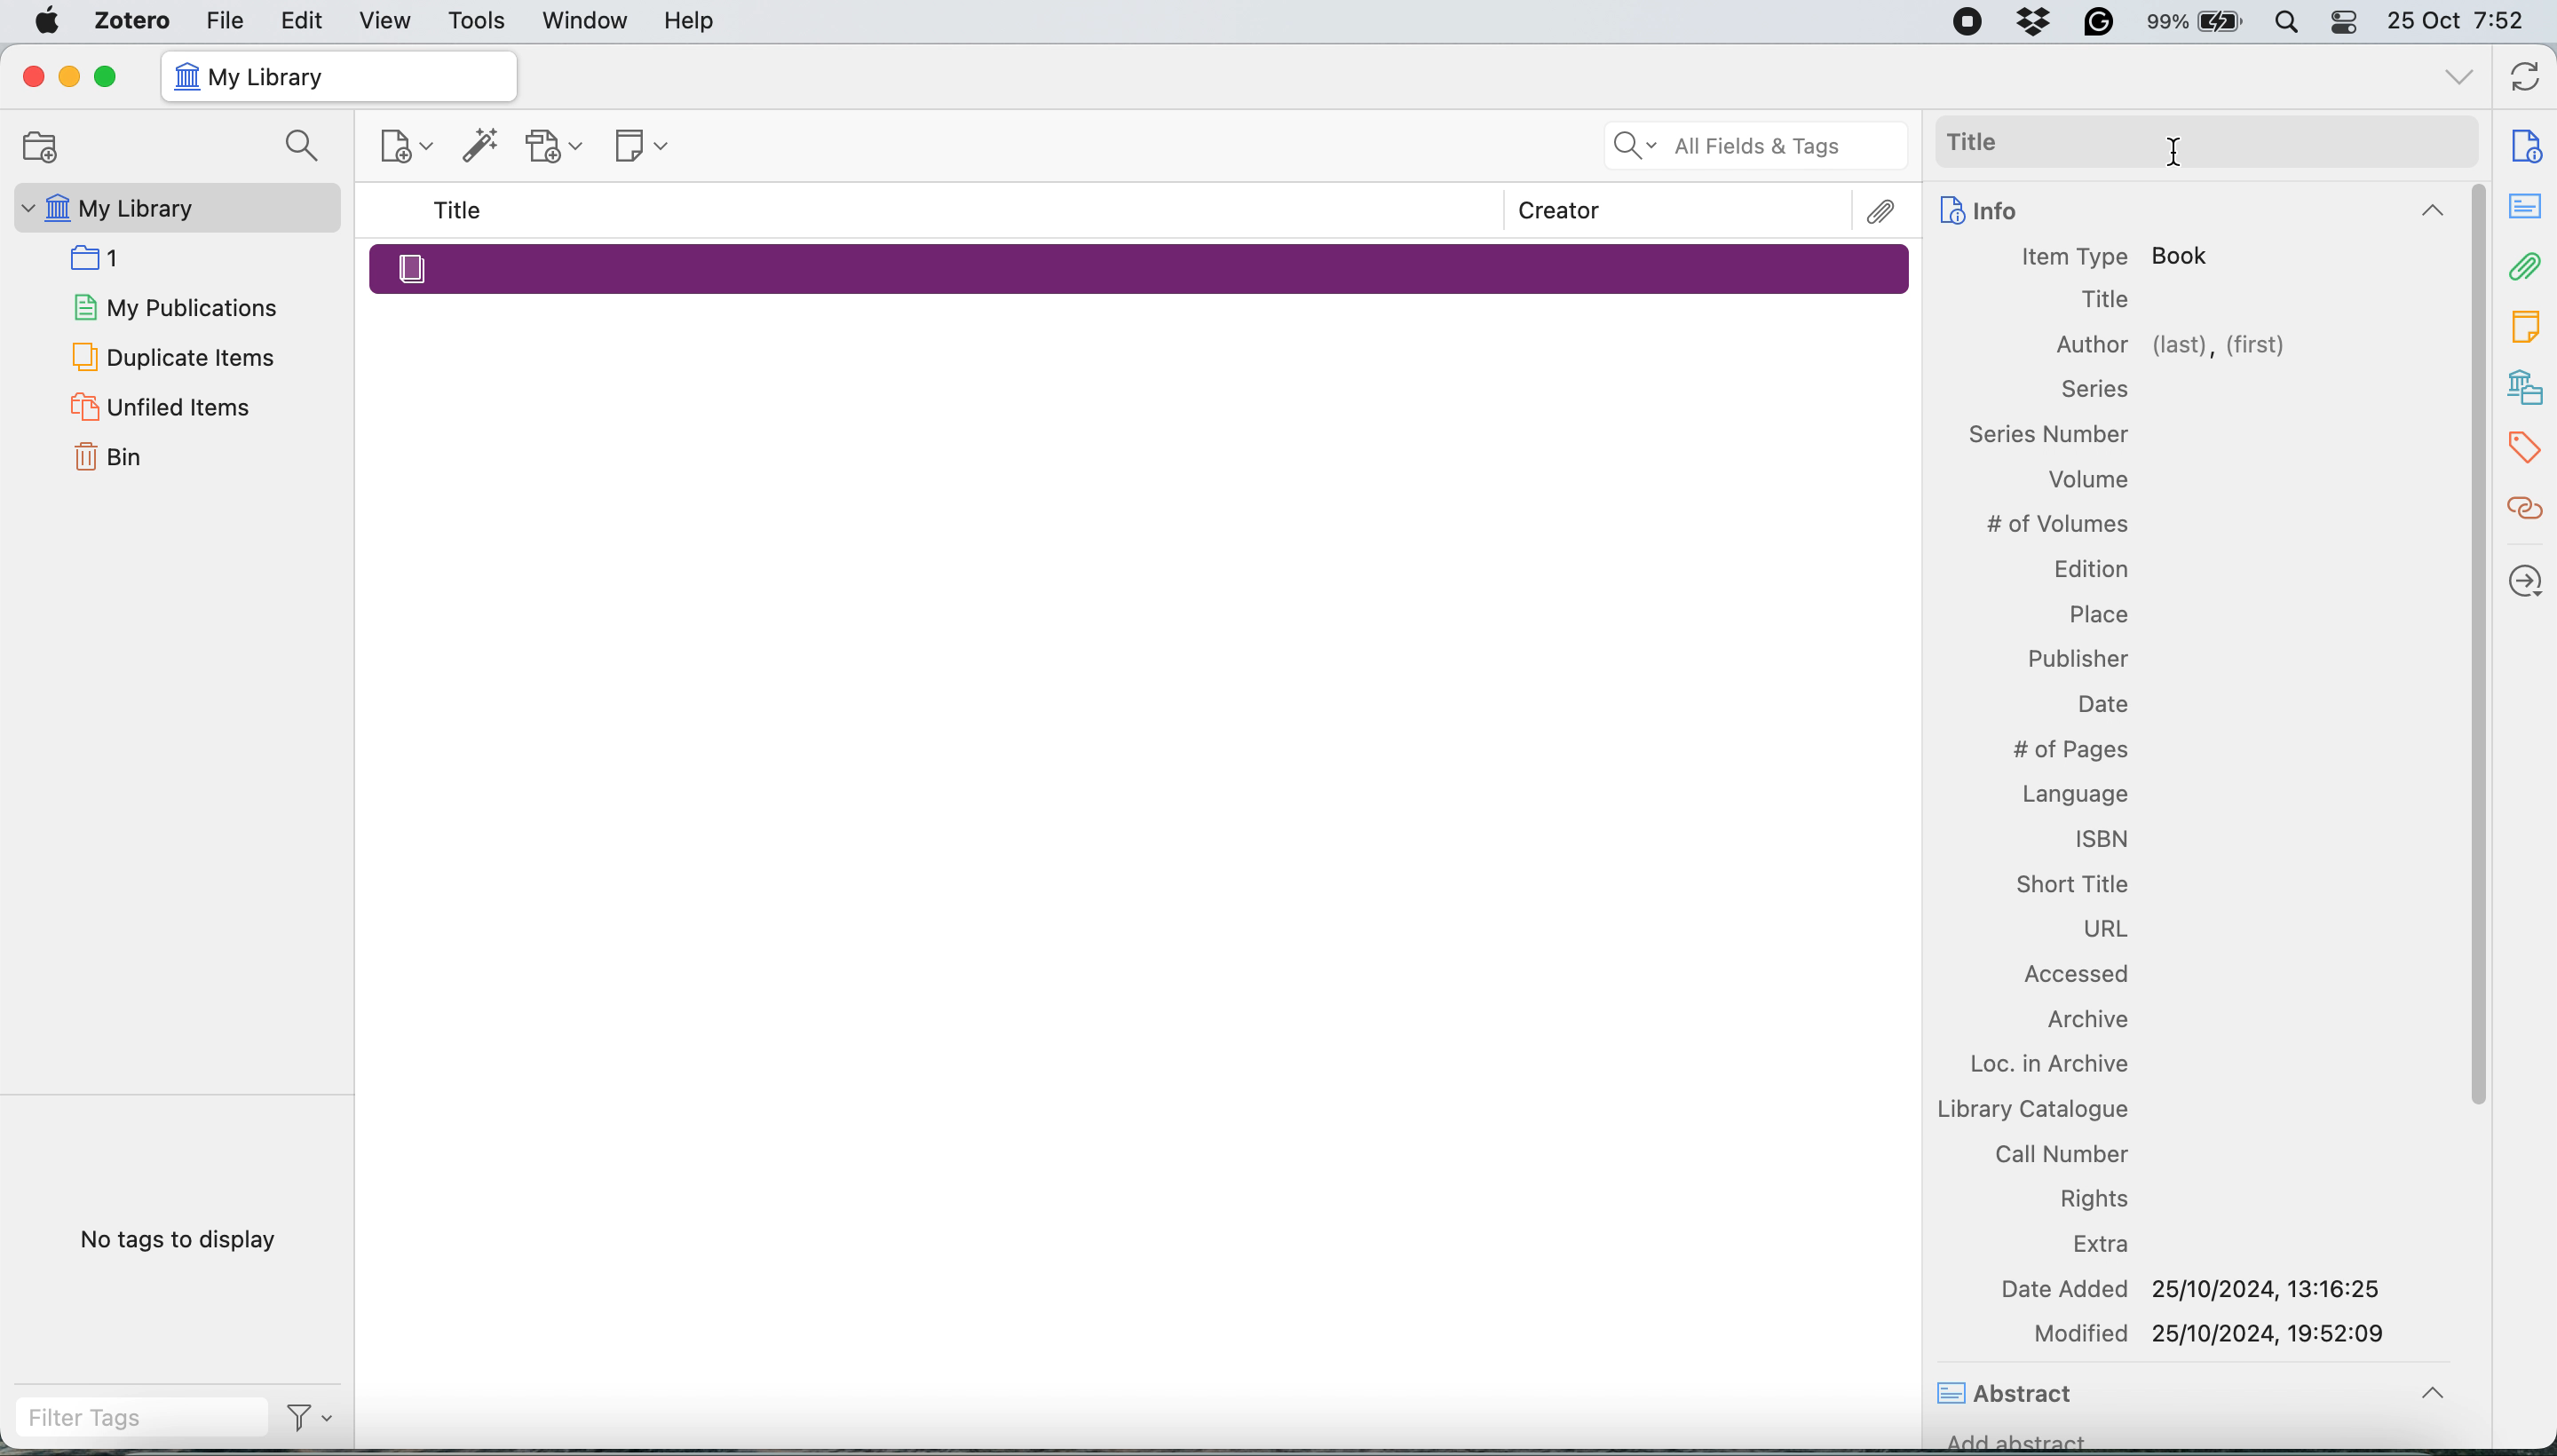 The width and height of the screenshot is (2557, 1456). I want to click on Sync with Zotero.com, so click(2527, 80).